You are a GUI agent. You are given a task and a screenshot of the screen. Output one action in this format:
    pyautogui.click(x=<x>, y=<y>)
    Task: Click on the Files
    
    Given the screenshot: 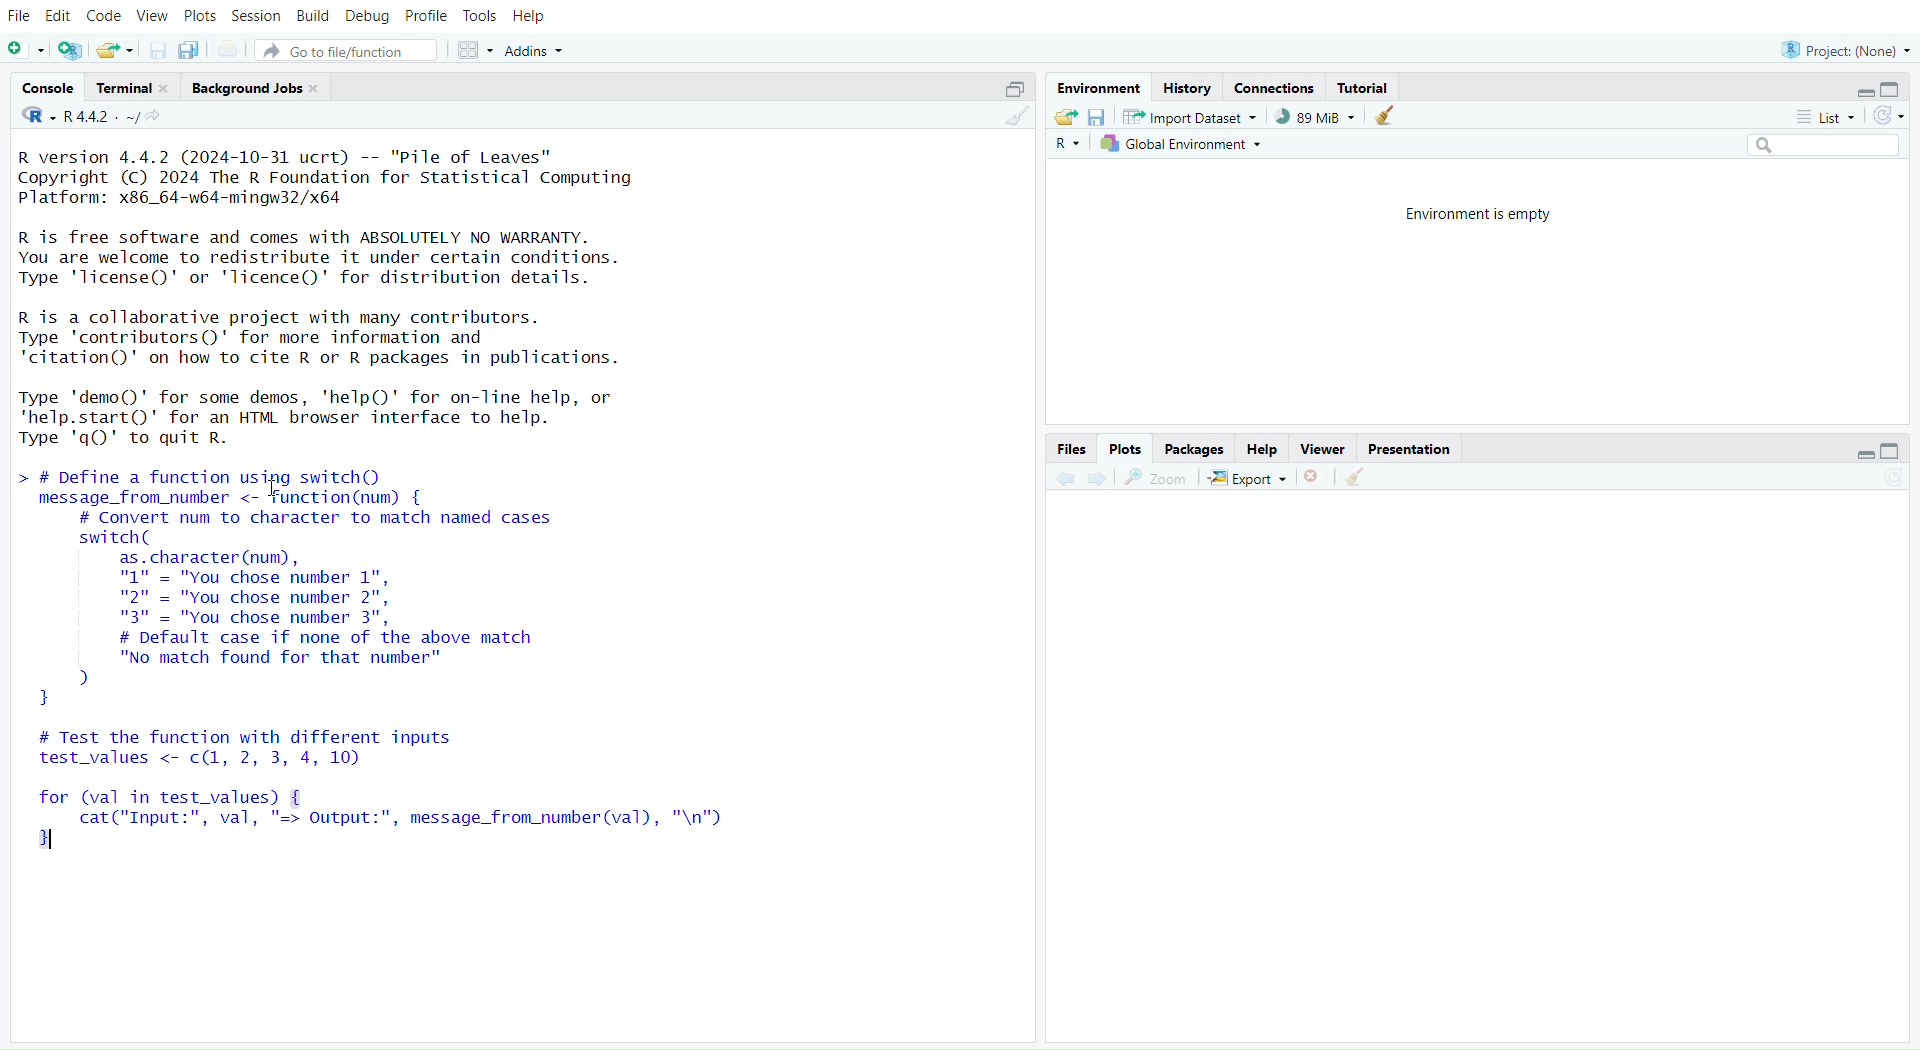 What is the action you would take?
    pyautogui.click(x=1071, y=447)
    